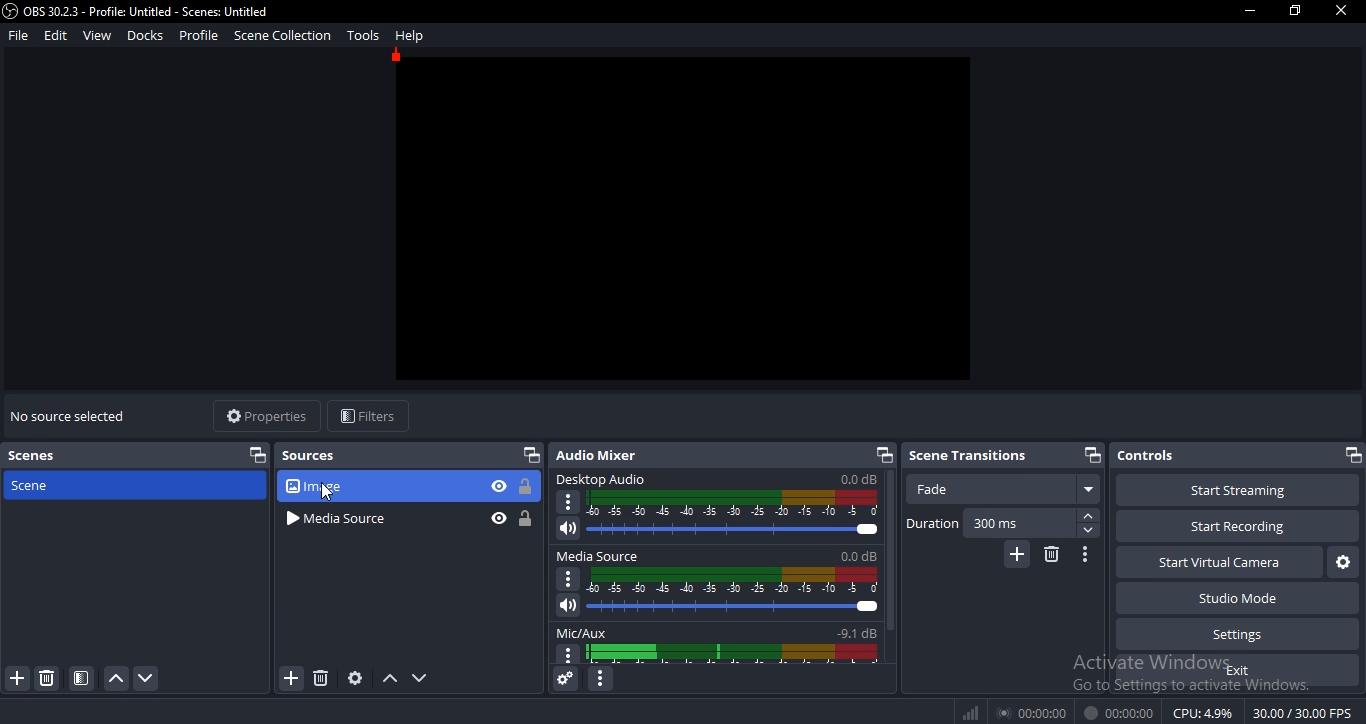 The width and height of the screenshot is (1366, 724). What do you see at coordinates (1094, 454) in the screenshot?
I see `restore` at bounding box center [1094, 454].